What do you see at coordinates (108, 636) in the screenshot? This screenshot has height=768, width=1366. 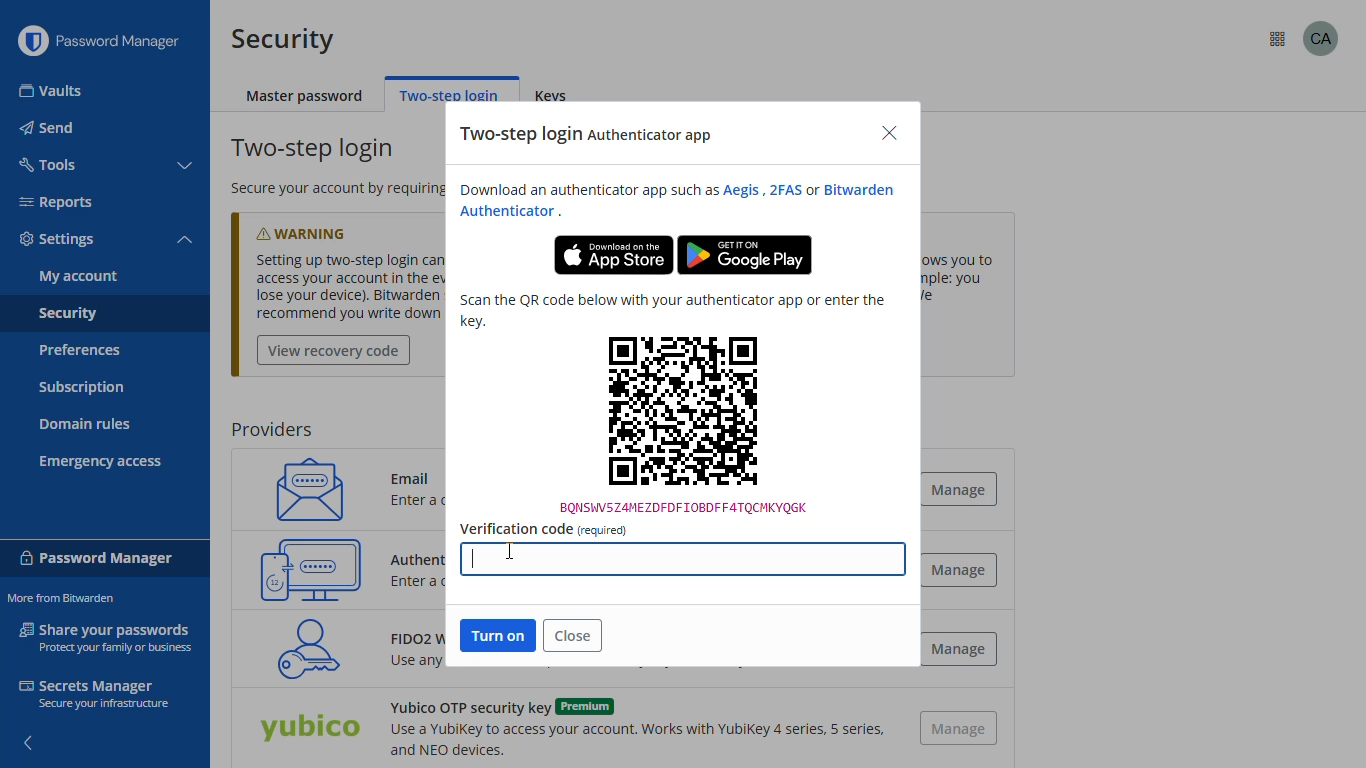 I see `share your passwords` at bounding box center [108, 636].